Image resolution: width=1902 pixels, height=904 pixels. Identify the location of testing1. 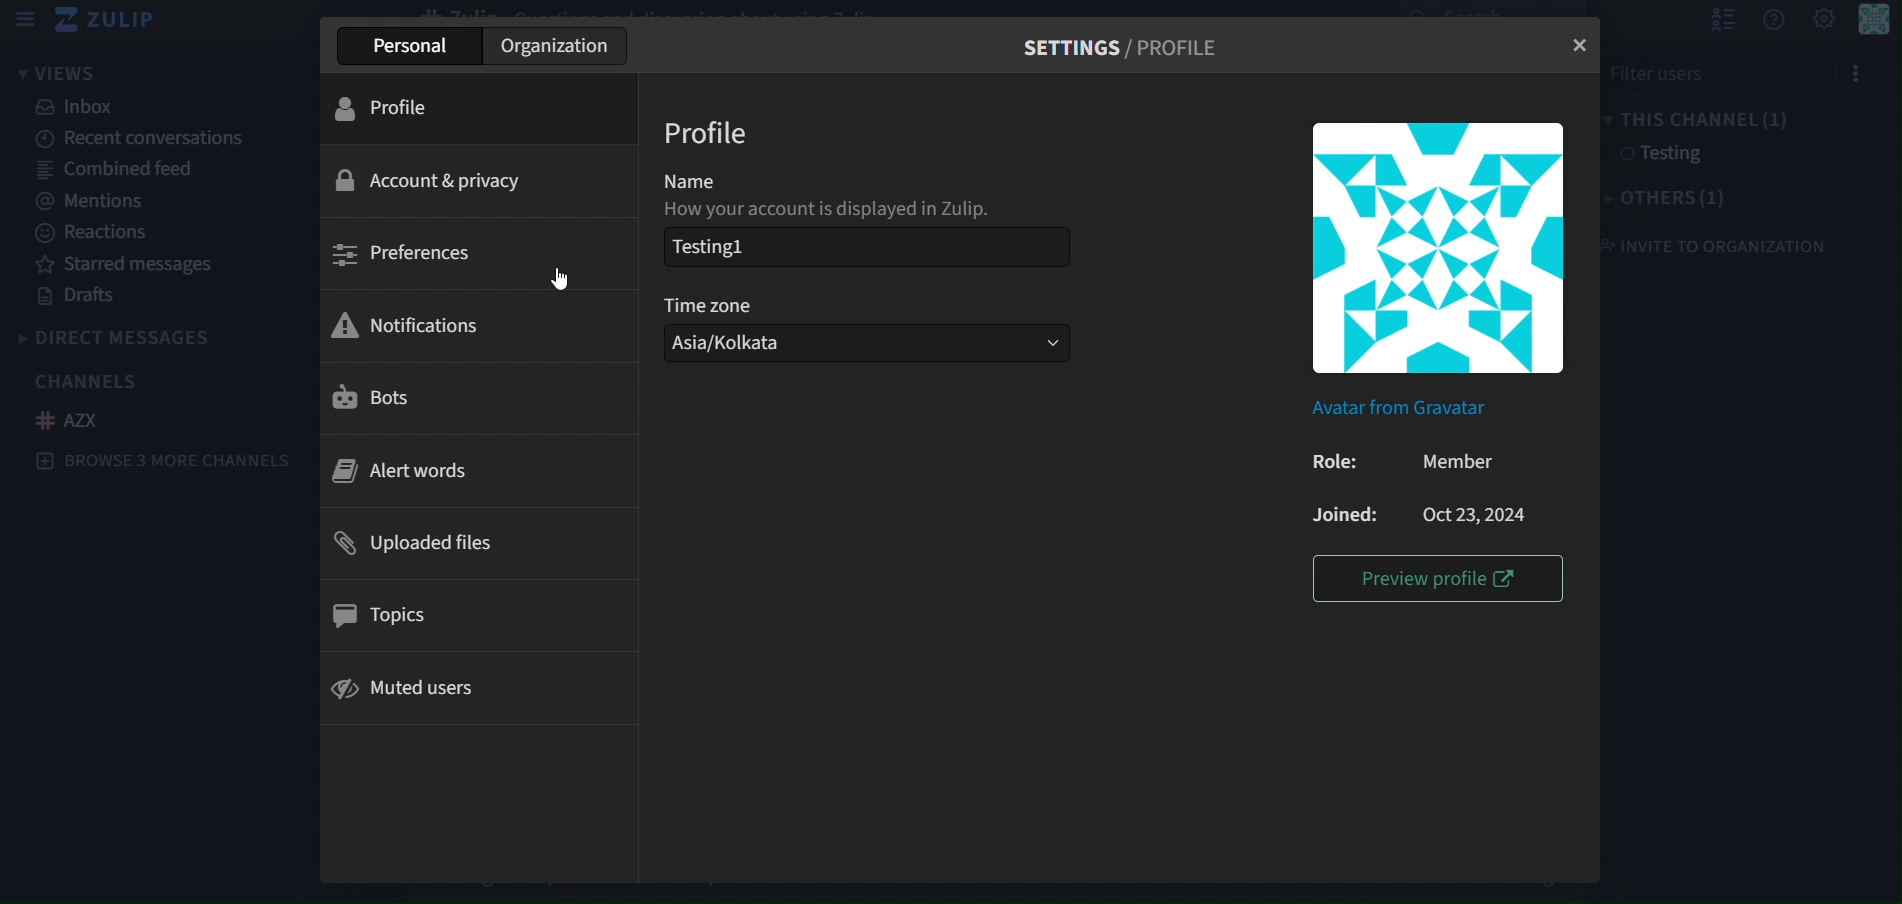
(1680, 154).